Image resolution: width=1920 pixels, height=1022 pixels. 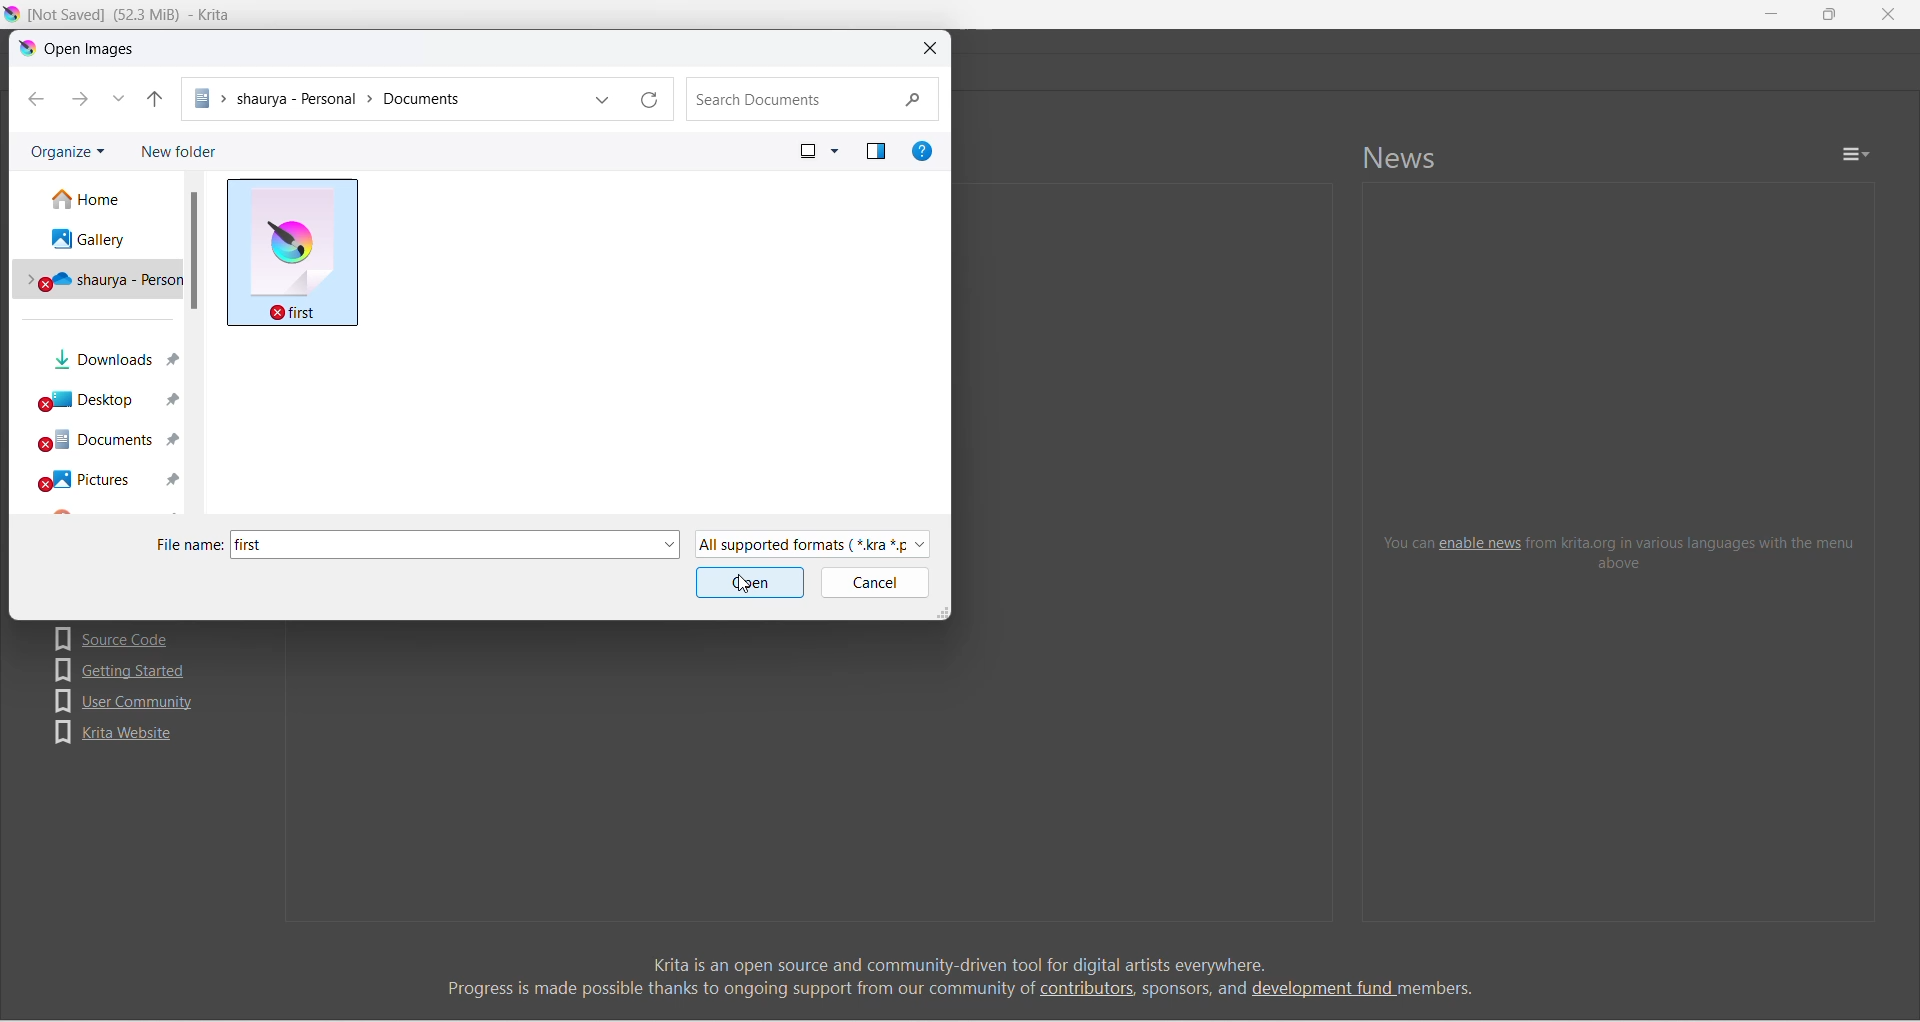 I want to click on refresh, so click(x=651, y=99).